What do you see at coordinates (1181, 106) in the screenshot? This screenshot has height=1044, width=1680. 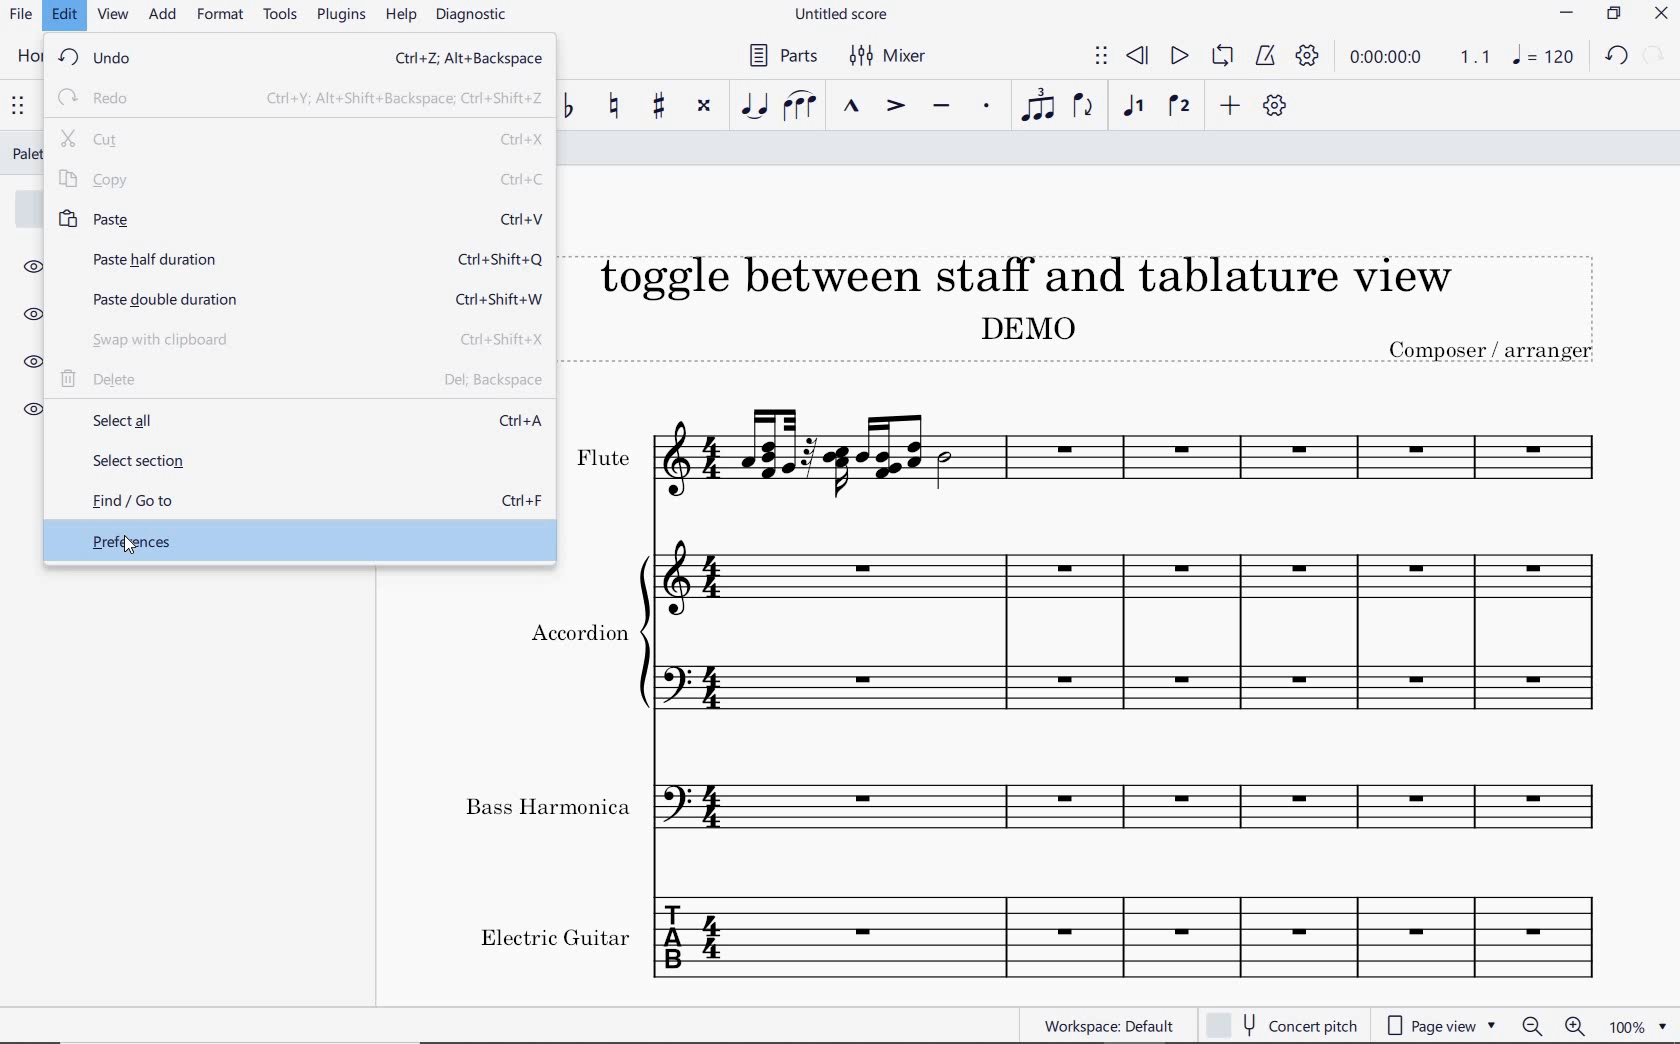 I see `voice 2` at bounding box center [1181, 106].